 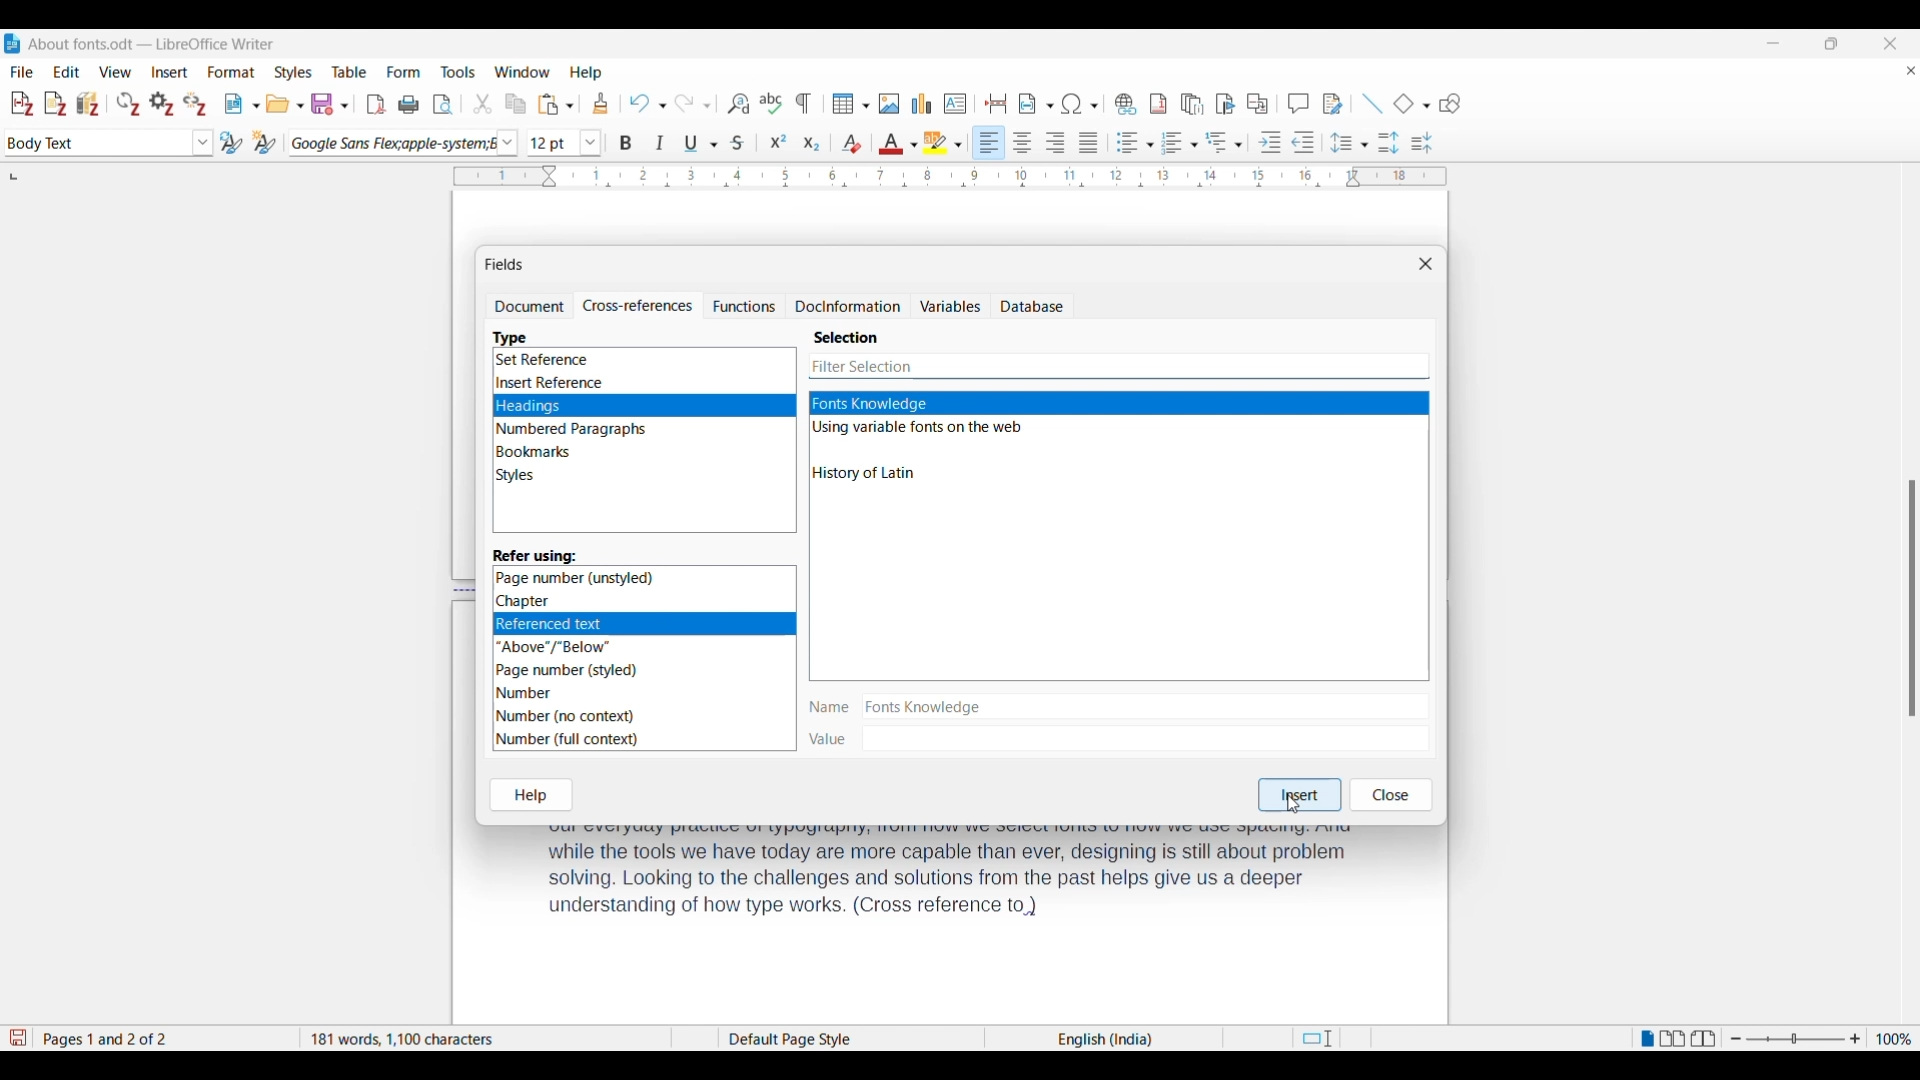 What do you see at coordinates (846, 337) in the screenshot?
I see `Section title` at bounding box center [846, 337].